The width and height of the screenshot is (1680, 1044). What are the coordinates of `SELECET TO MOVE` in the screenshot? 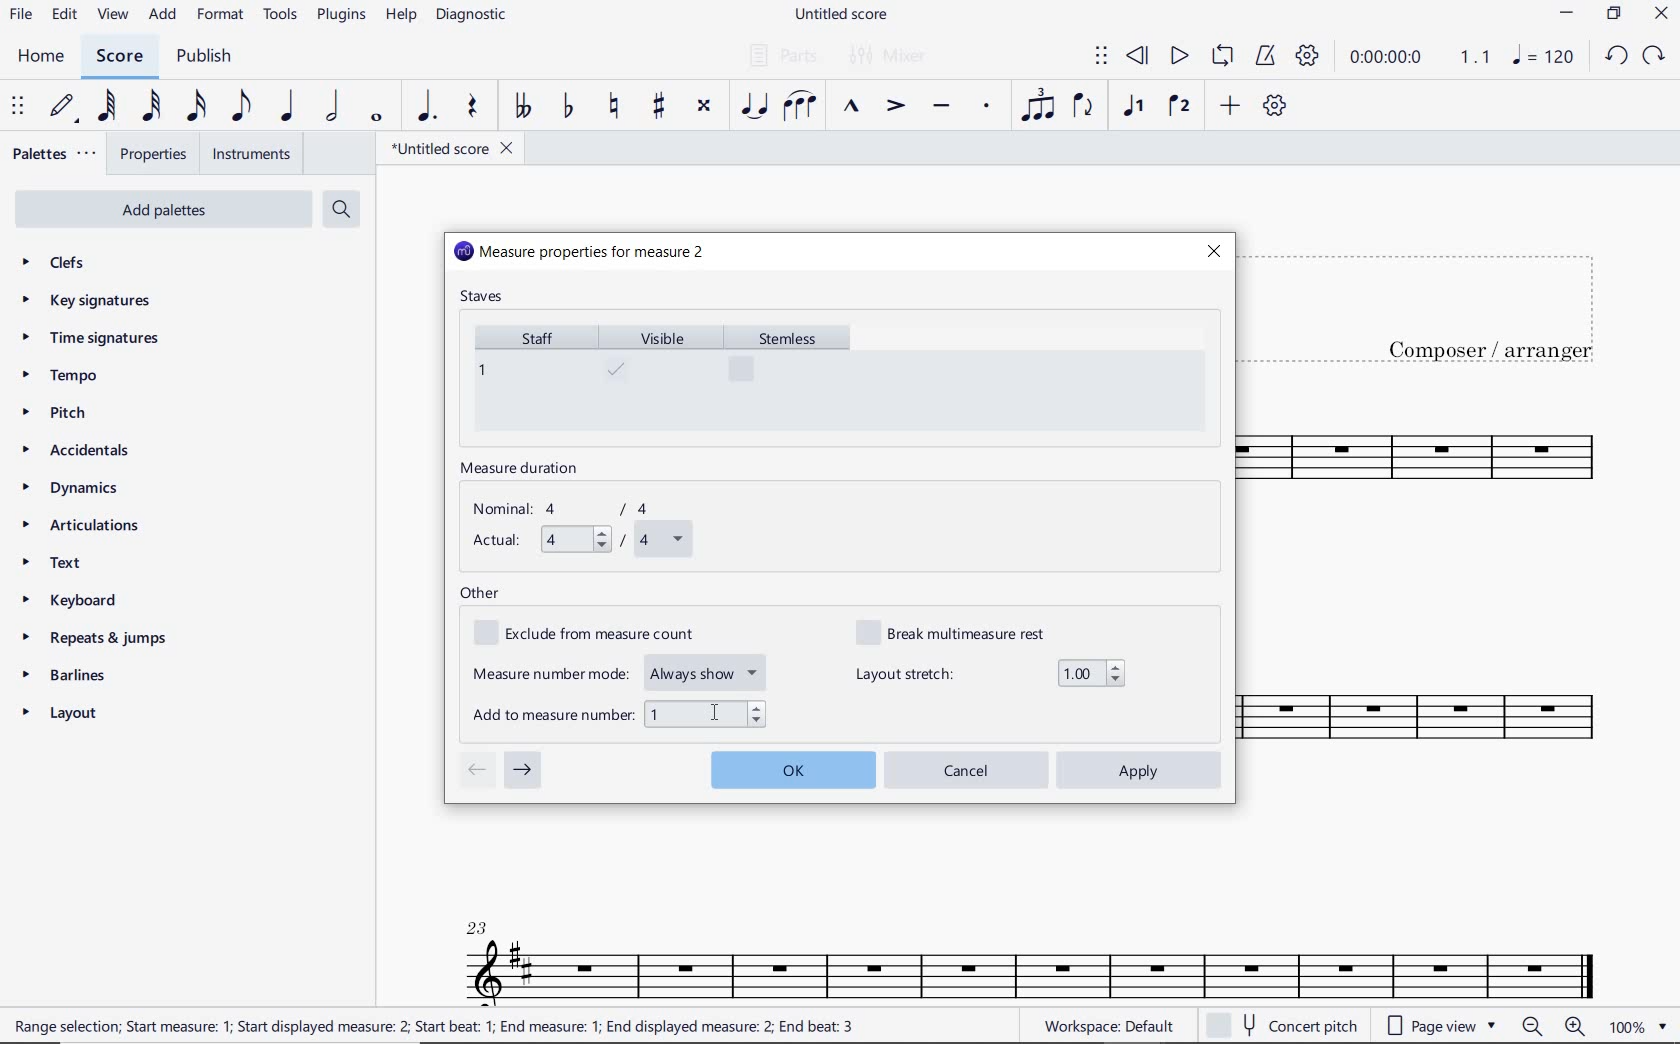 It's located at (18, 108).